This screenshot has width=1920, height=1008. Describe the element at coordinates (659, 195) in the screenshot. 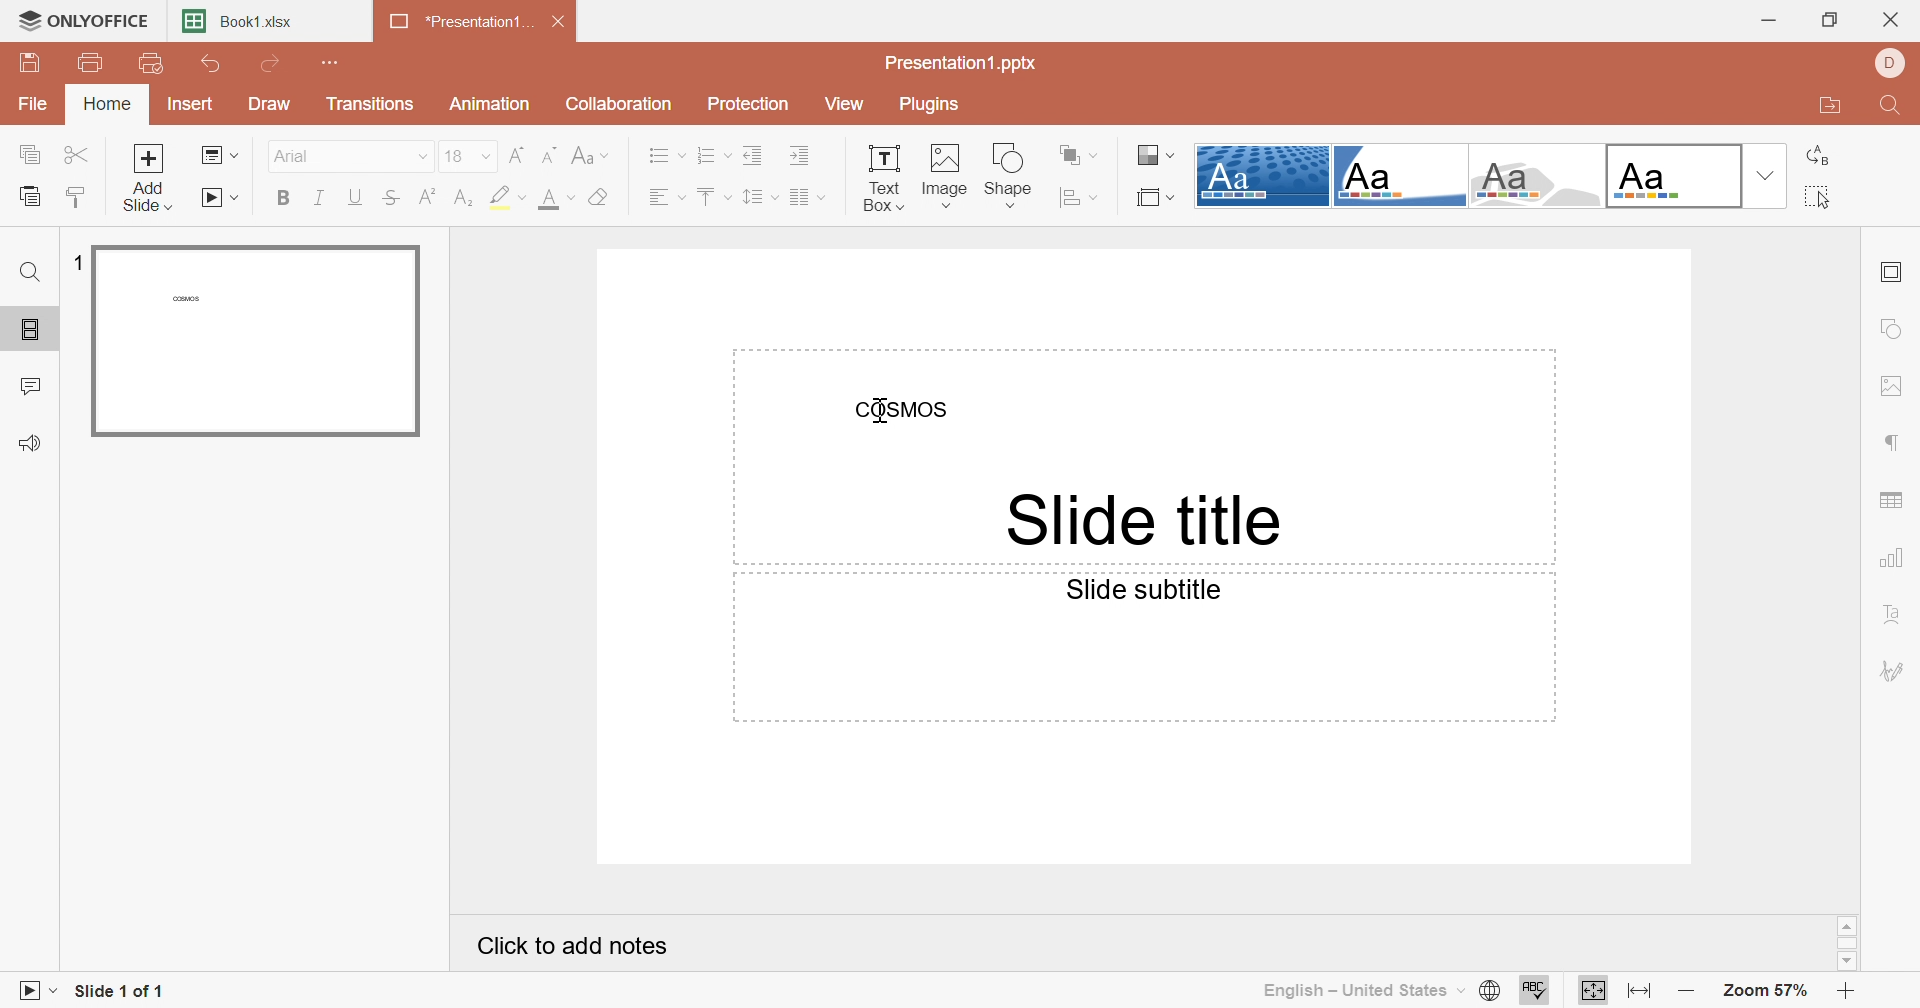

I see `Horizontal align` at that location.